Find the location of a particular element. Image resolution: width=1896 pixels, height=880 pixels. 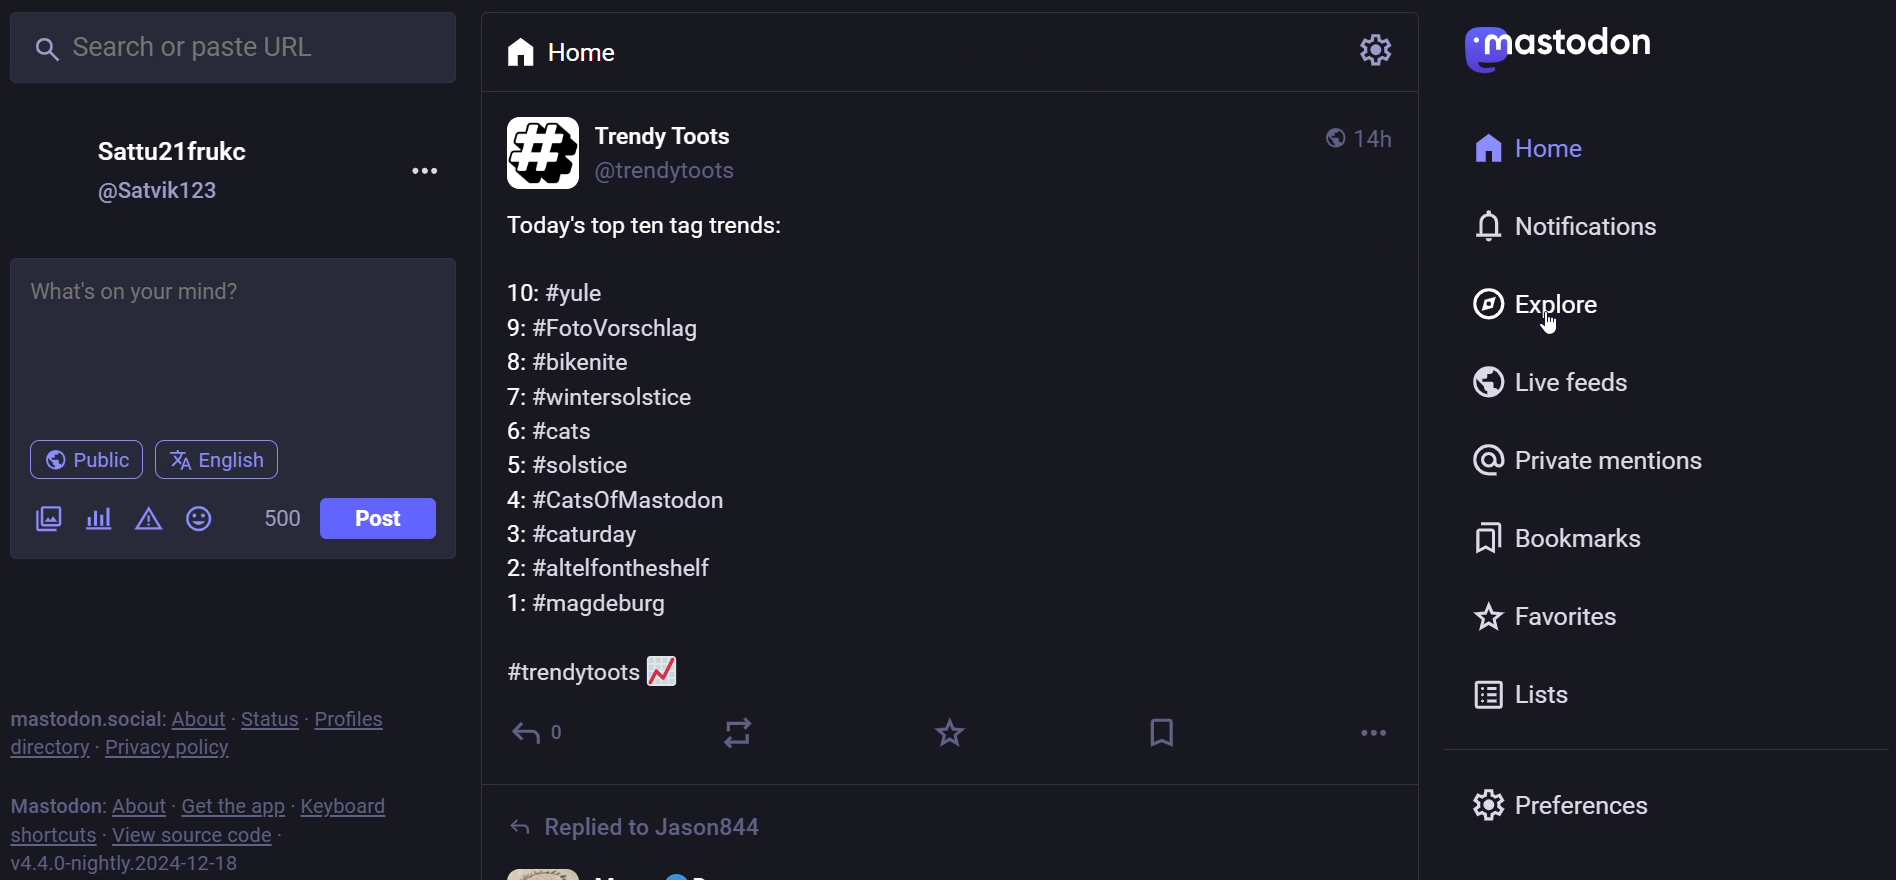

notification is located at coordinates (1568, 225).